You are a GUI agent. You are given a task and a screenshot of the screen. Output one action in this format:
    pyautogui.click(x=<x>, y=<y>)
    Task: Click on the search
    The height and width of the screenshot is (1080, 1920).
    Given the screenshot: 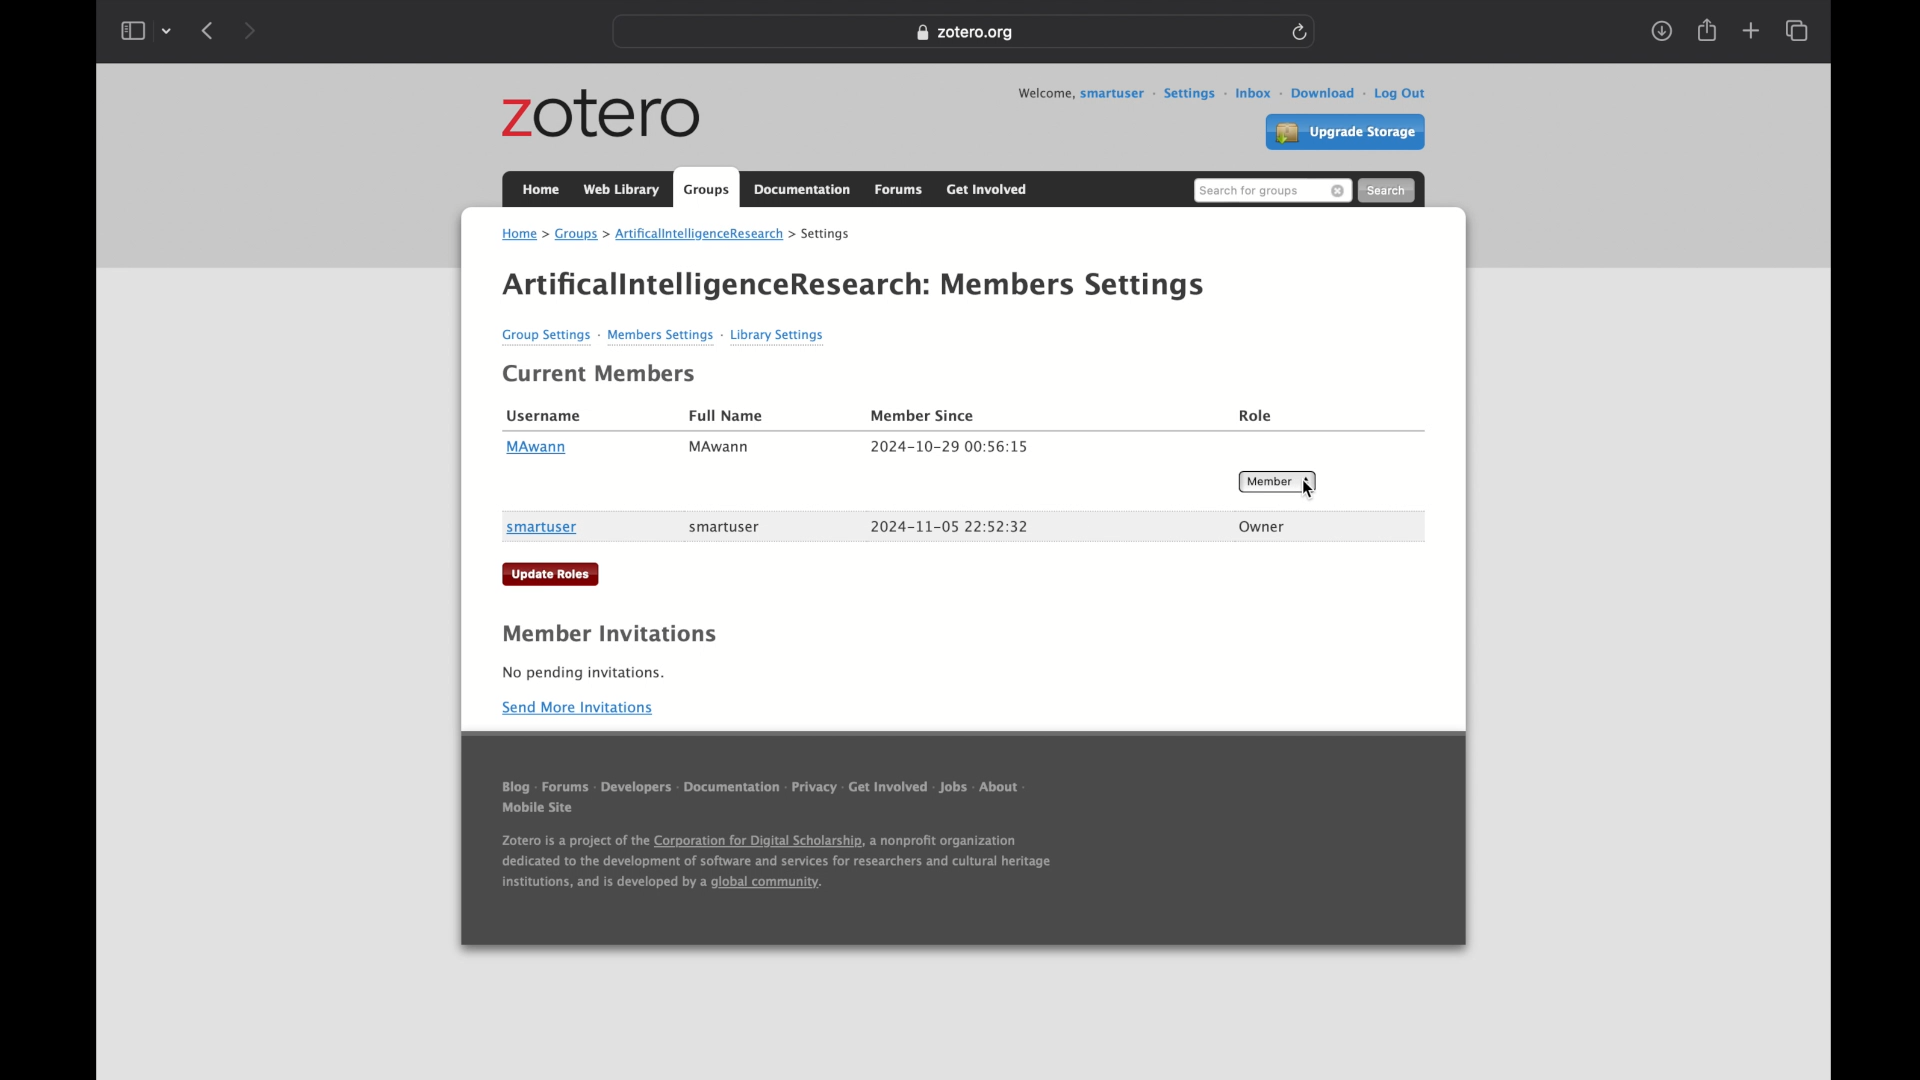 What is the action you would take?
    pyautogui.click(x=1386, y=189)
    